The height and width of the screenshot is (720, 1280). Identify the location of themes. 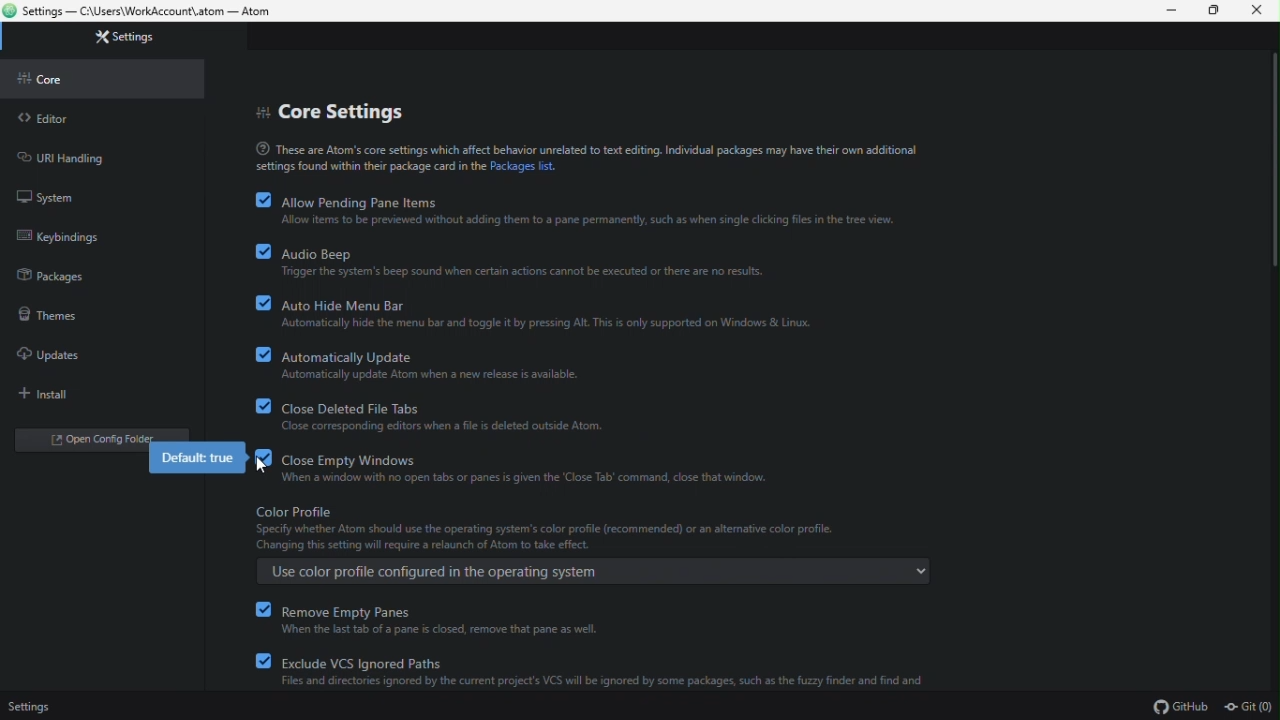
(54, 315).